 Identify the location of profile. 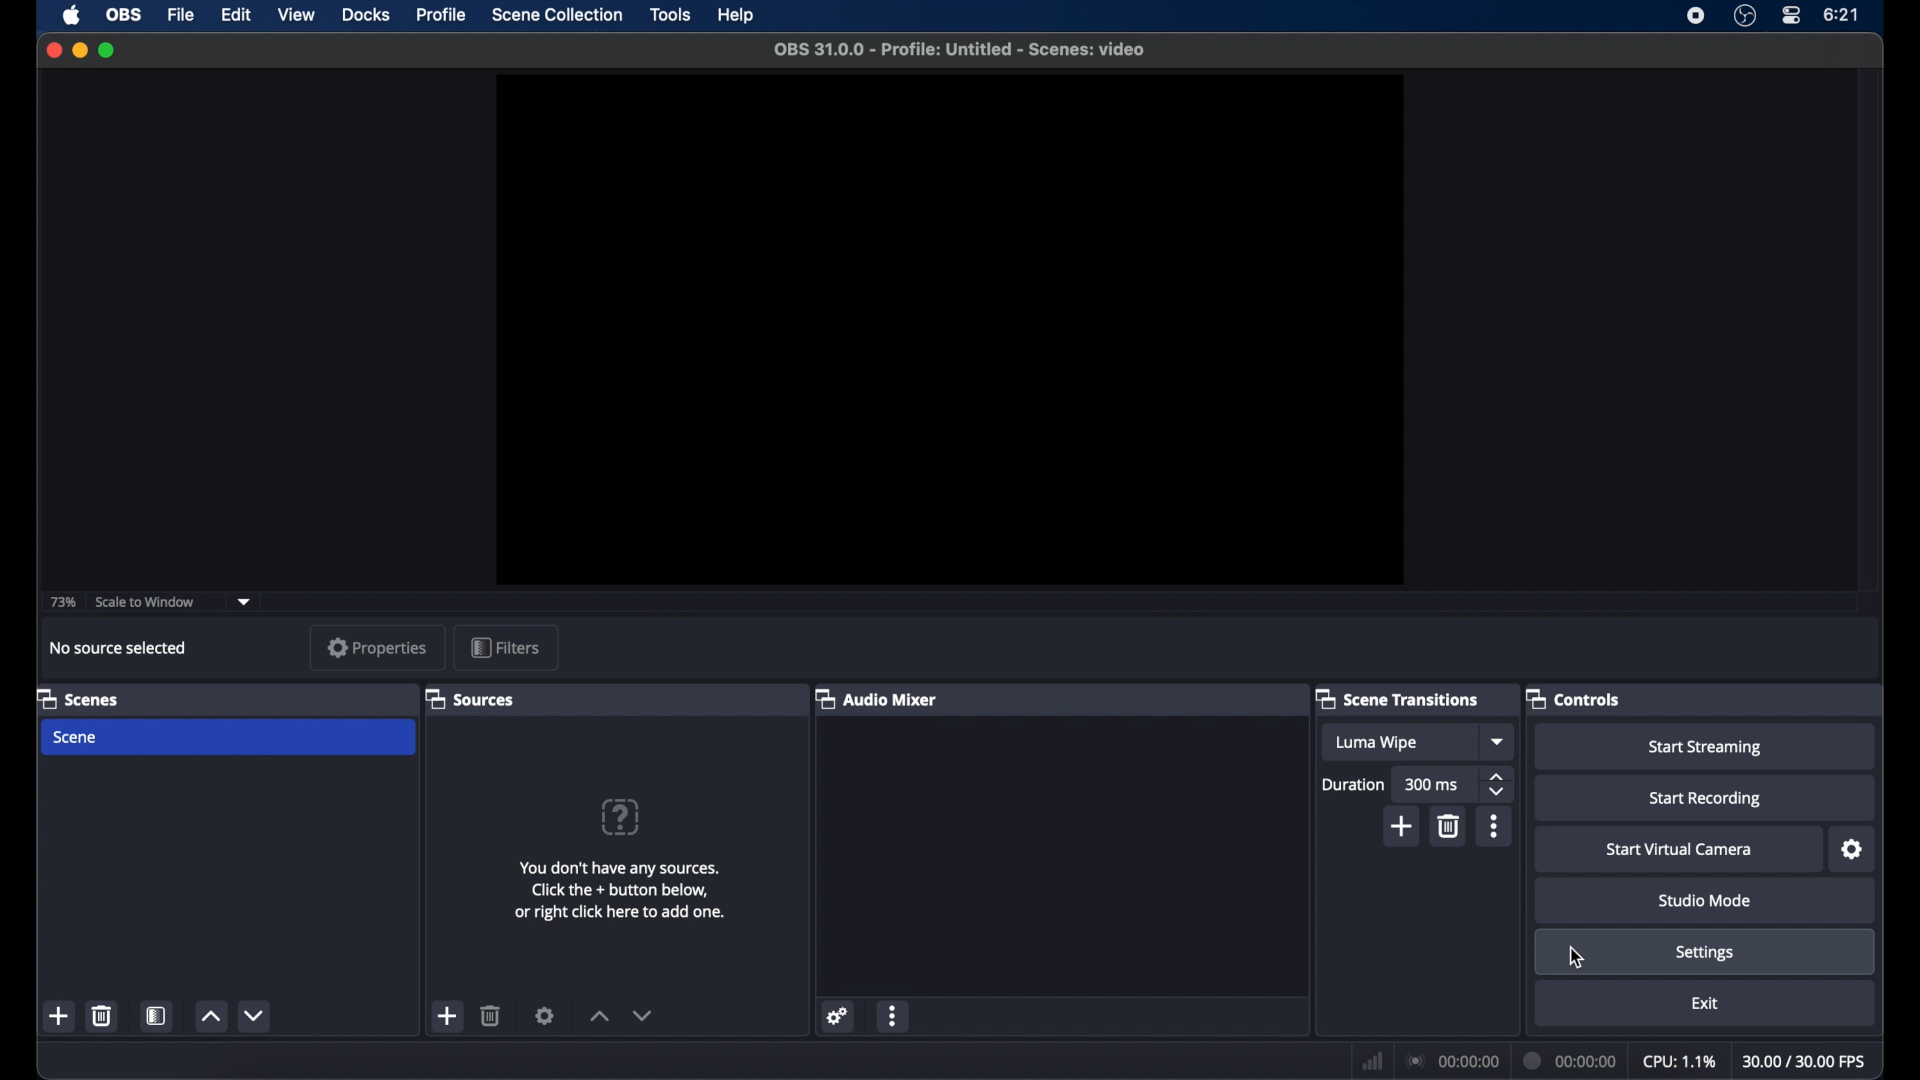
(443, 15).